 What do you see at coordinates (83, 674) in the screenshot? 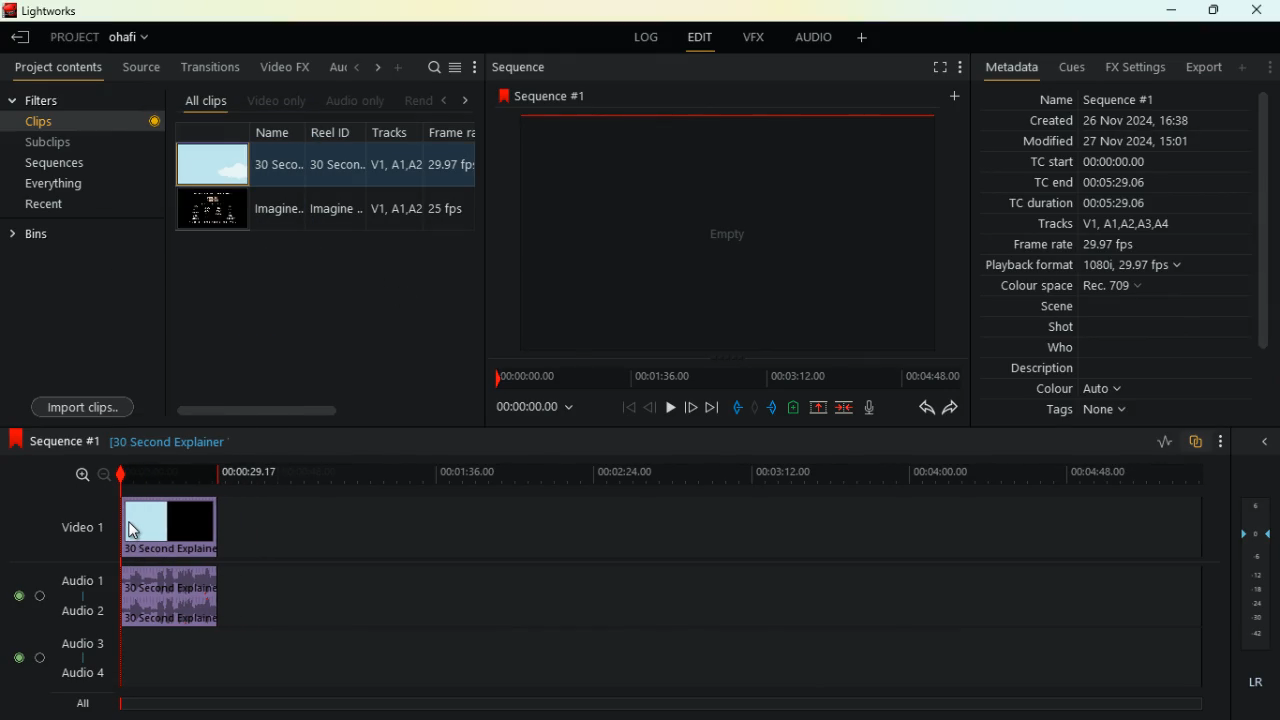
I see `audio 4` at bounding box center [83, 674].